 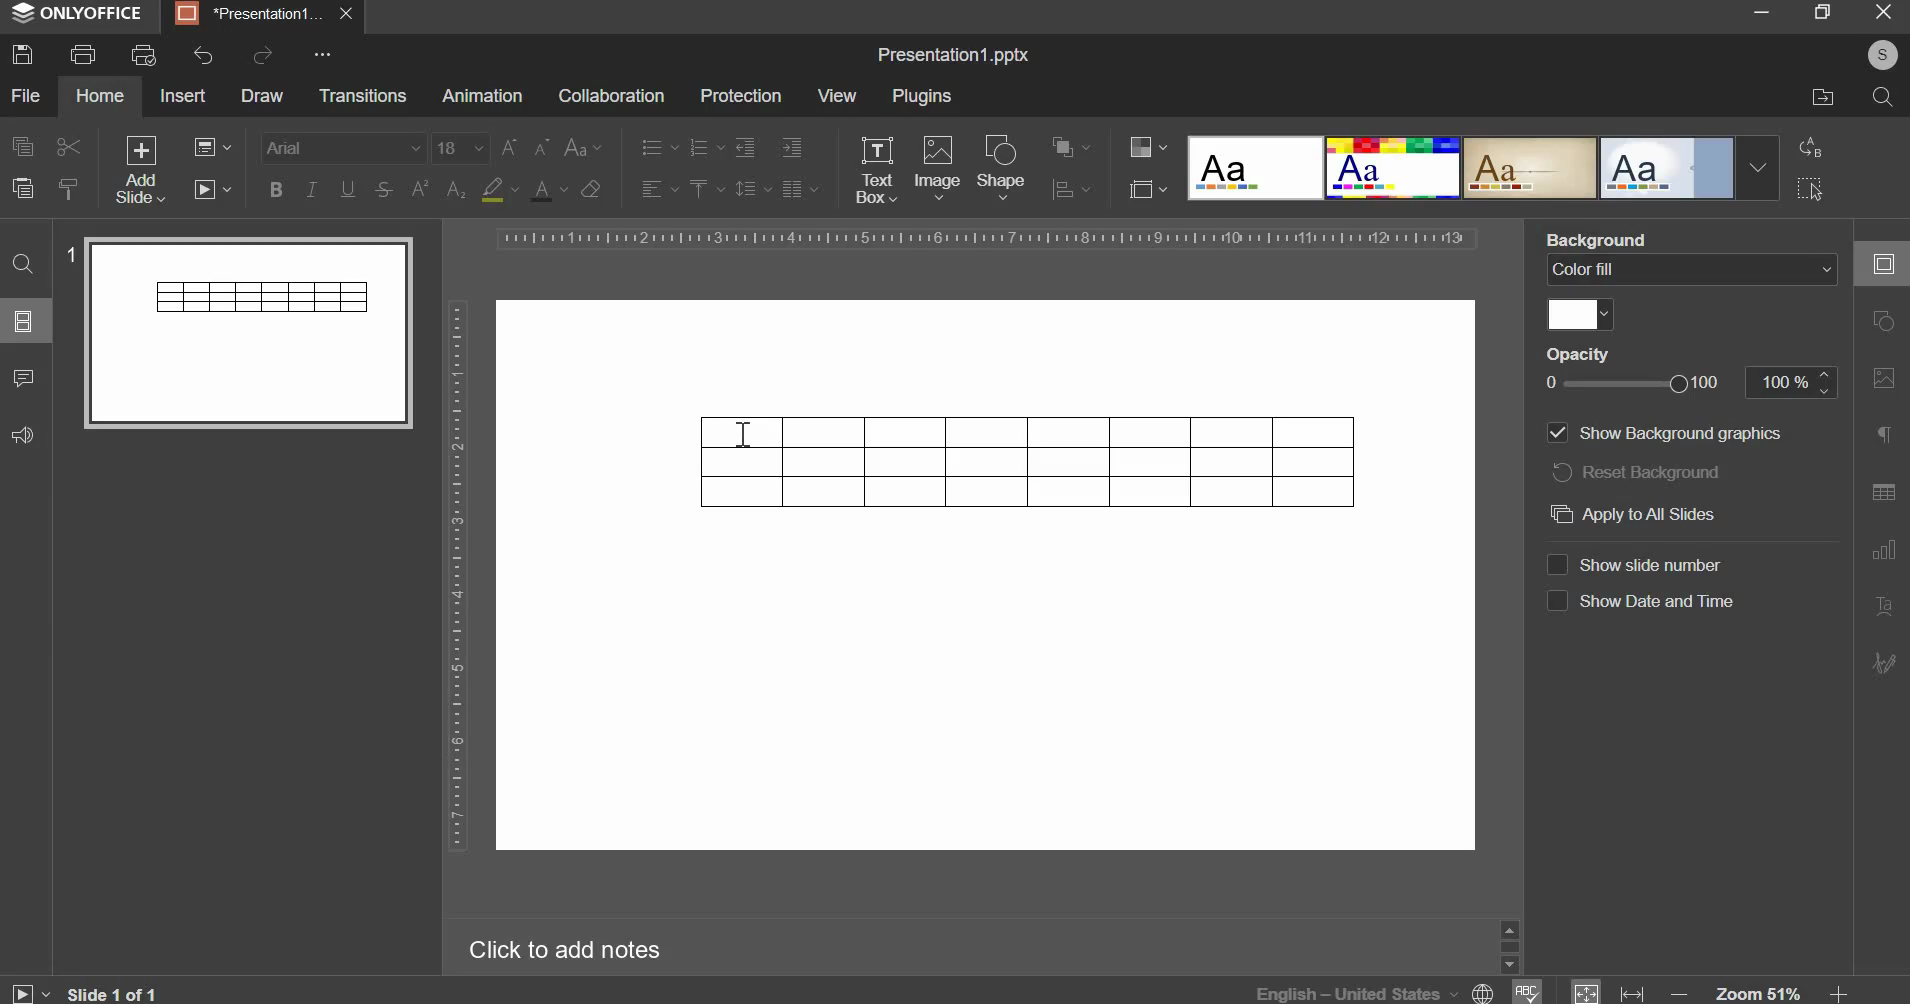 What do you see at coordinates (23, 145) in the screenshot?
I see `copy` at bounding box center [23, 145].